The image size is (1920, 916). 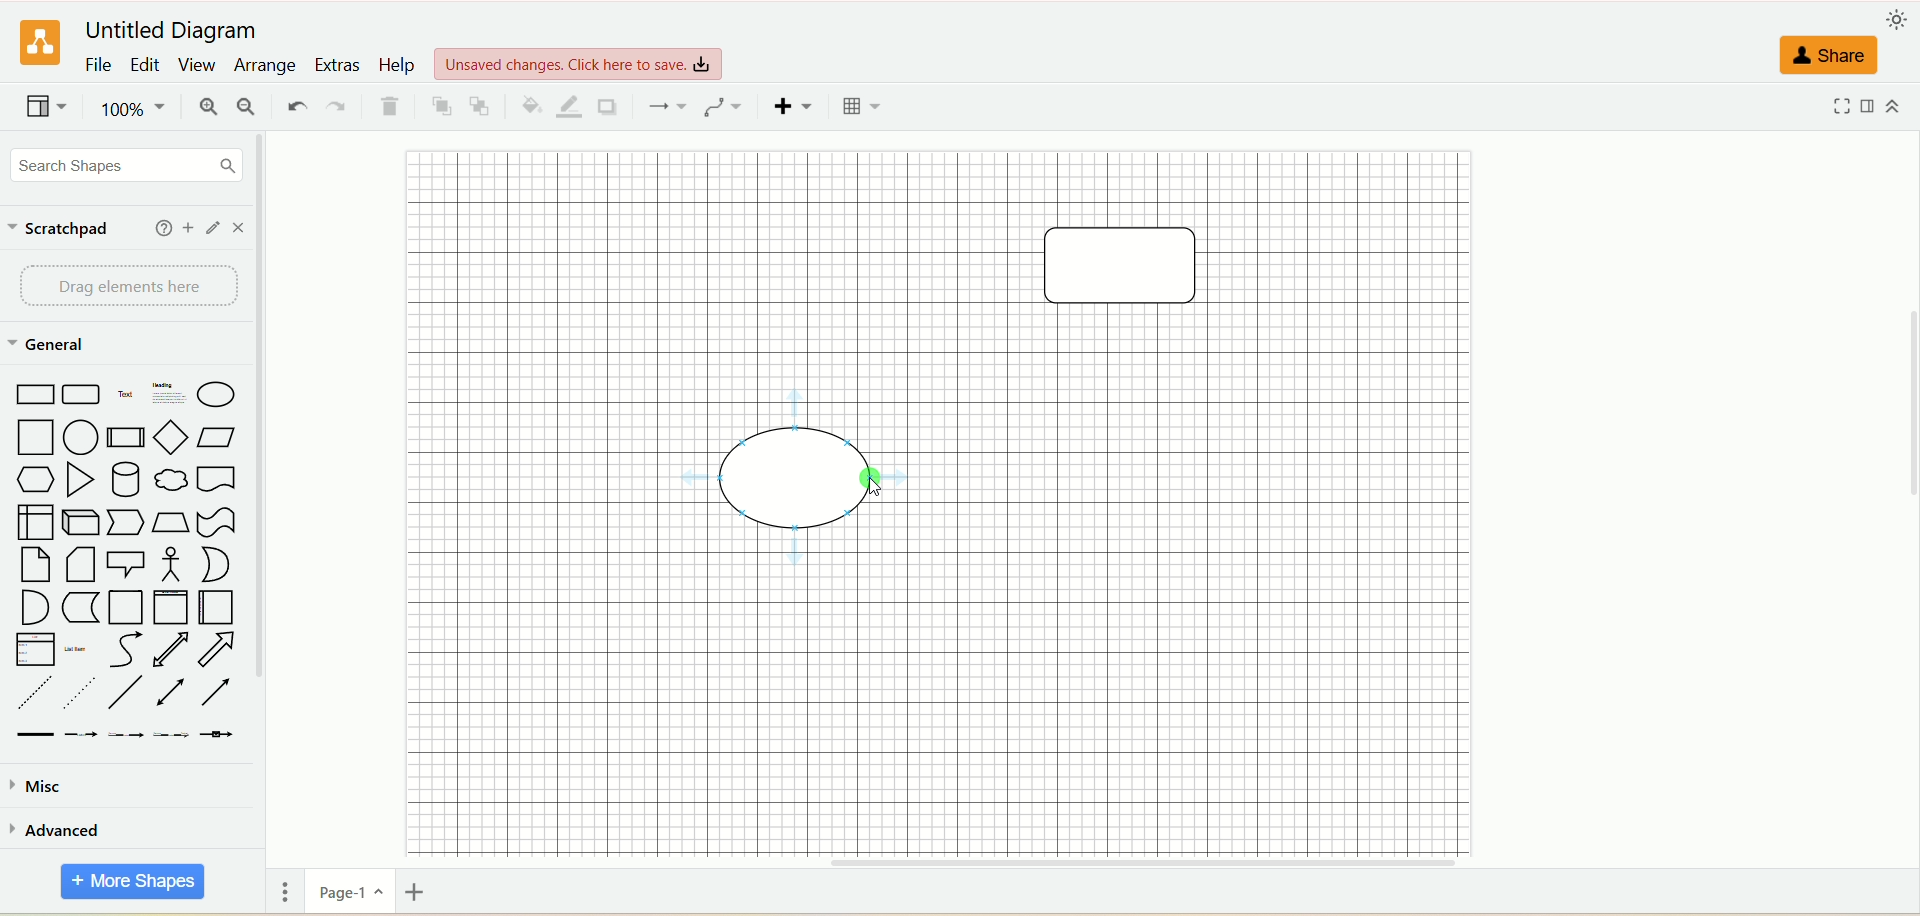 What do you see at coordinates (130, 882) in the screenshot?
I see `more shapes` at bounding box center [130, 882].